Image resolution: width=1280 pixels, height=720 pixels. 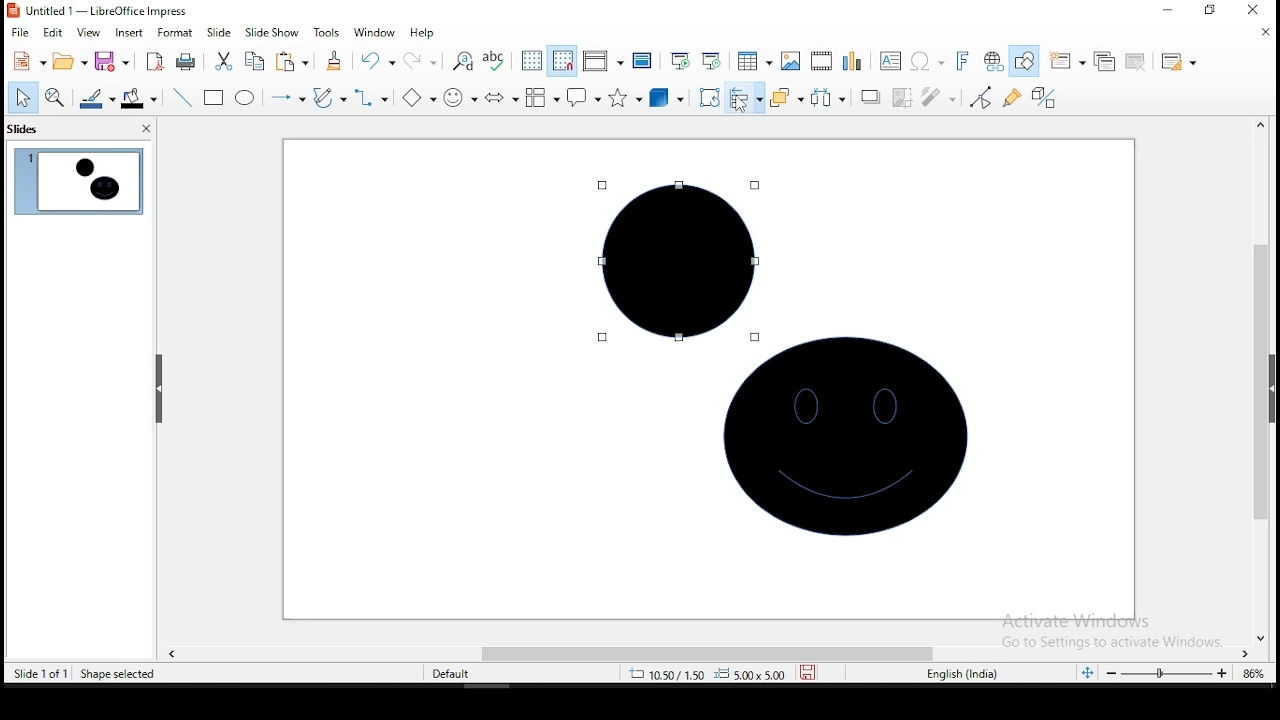 What do you see at coordinates (223, 61) in the screenshot?
I see `cut` at bounding box center [223, 61].